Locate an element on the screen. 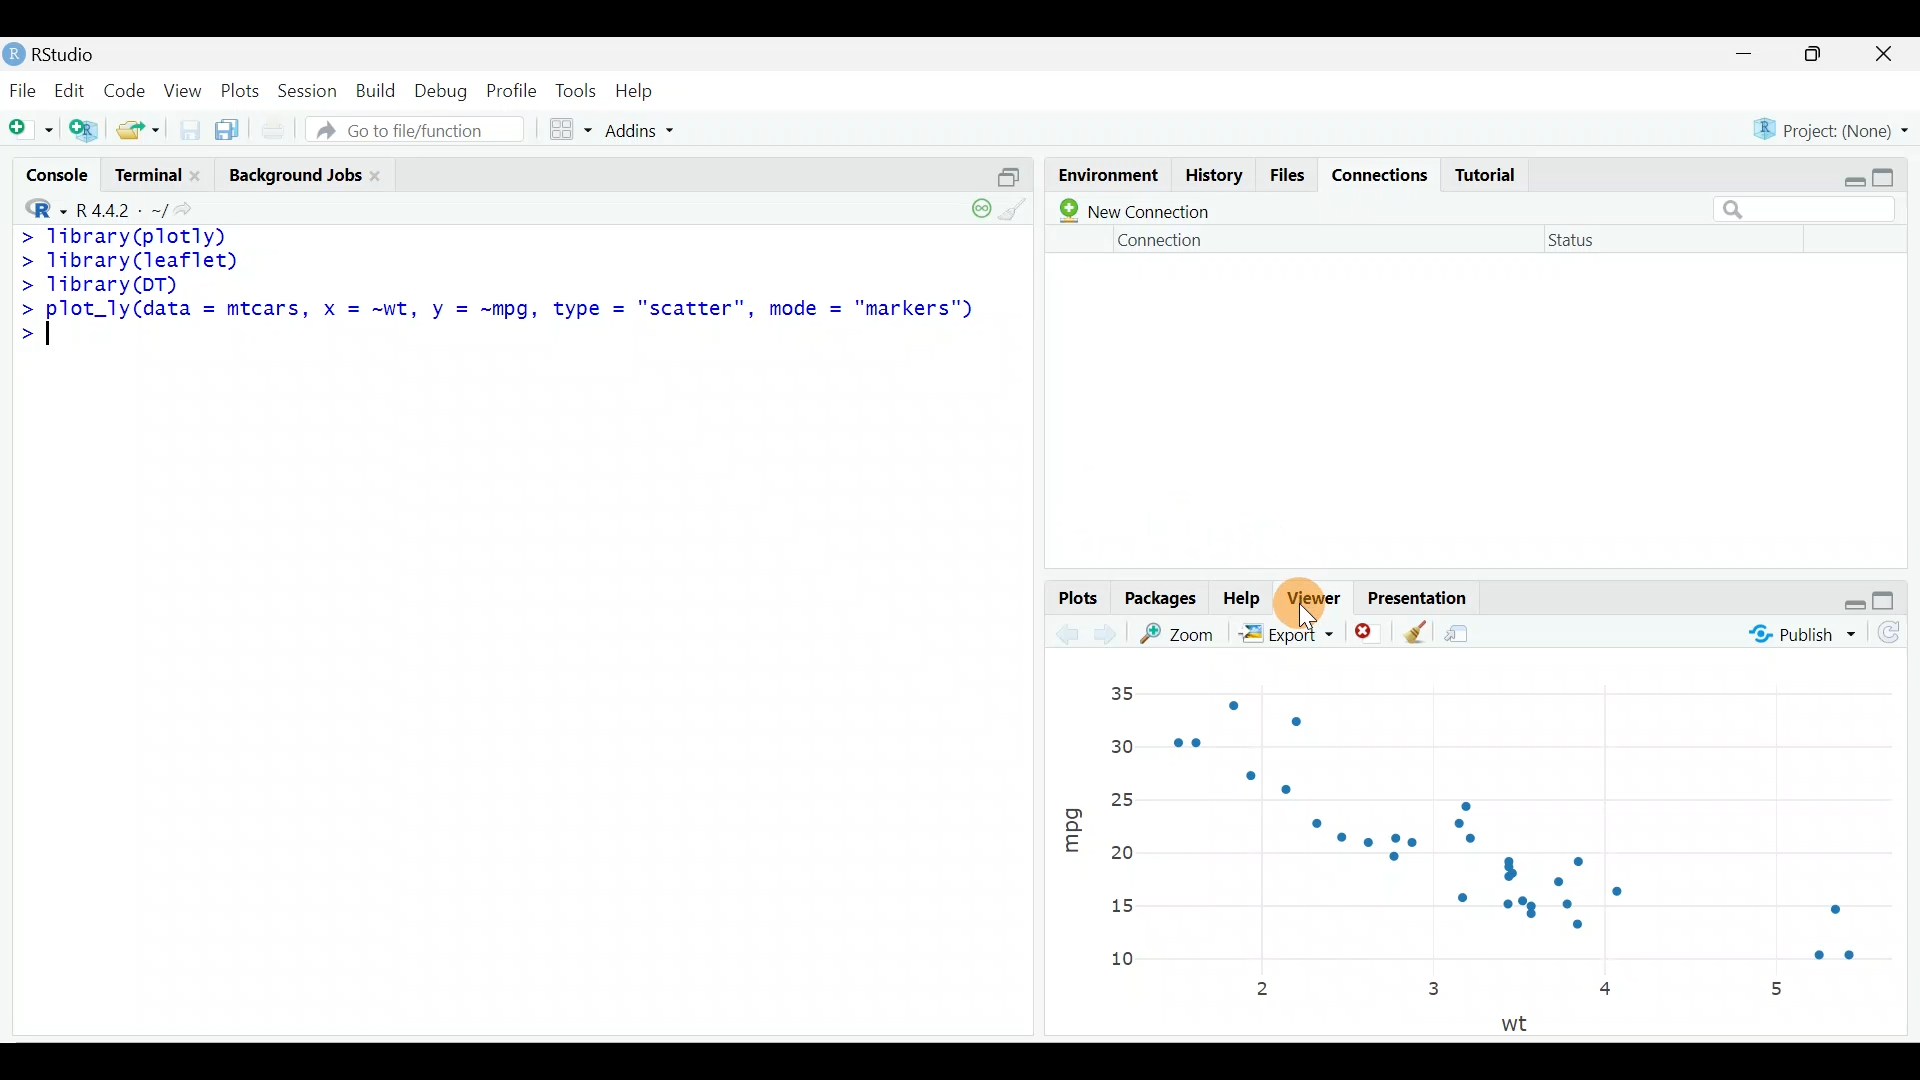 This screenshot has width=1920, height=1080. clear console is located at coordinates (1020, 214).